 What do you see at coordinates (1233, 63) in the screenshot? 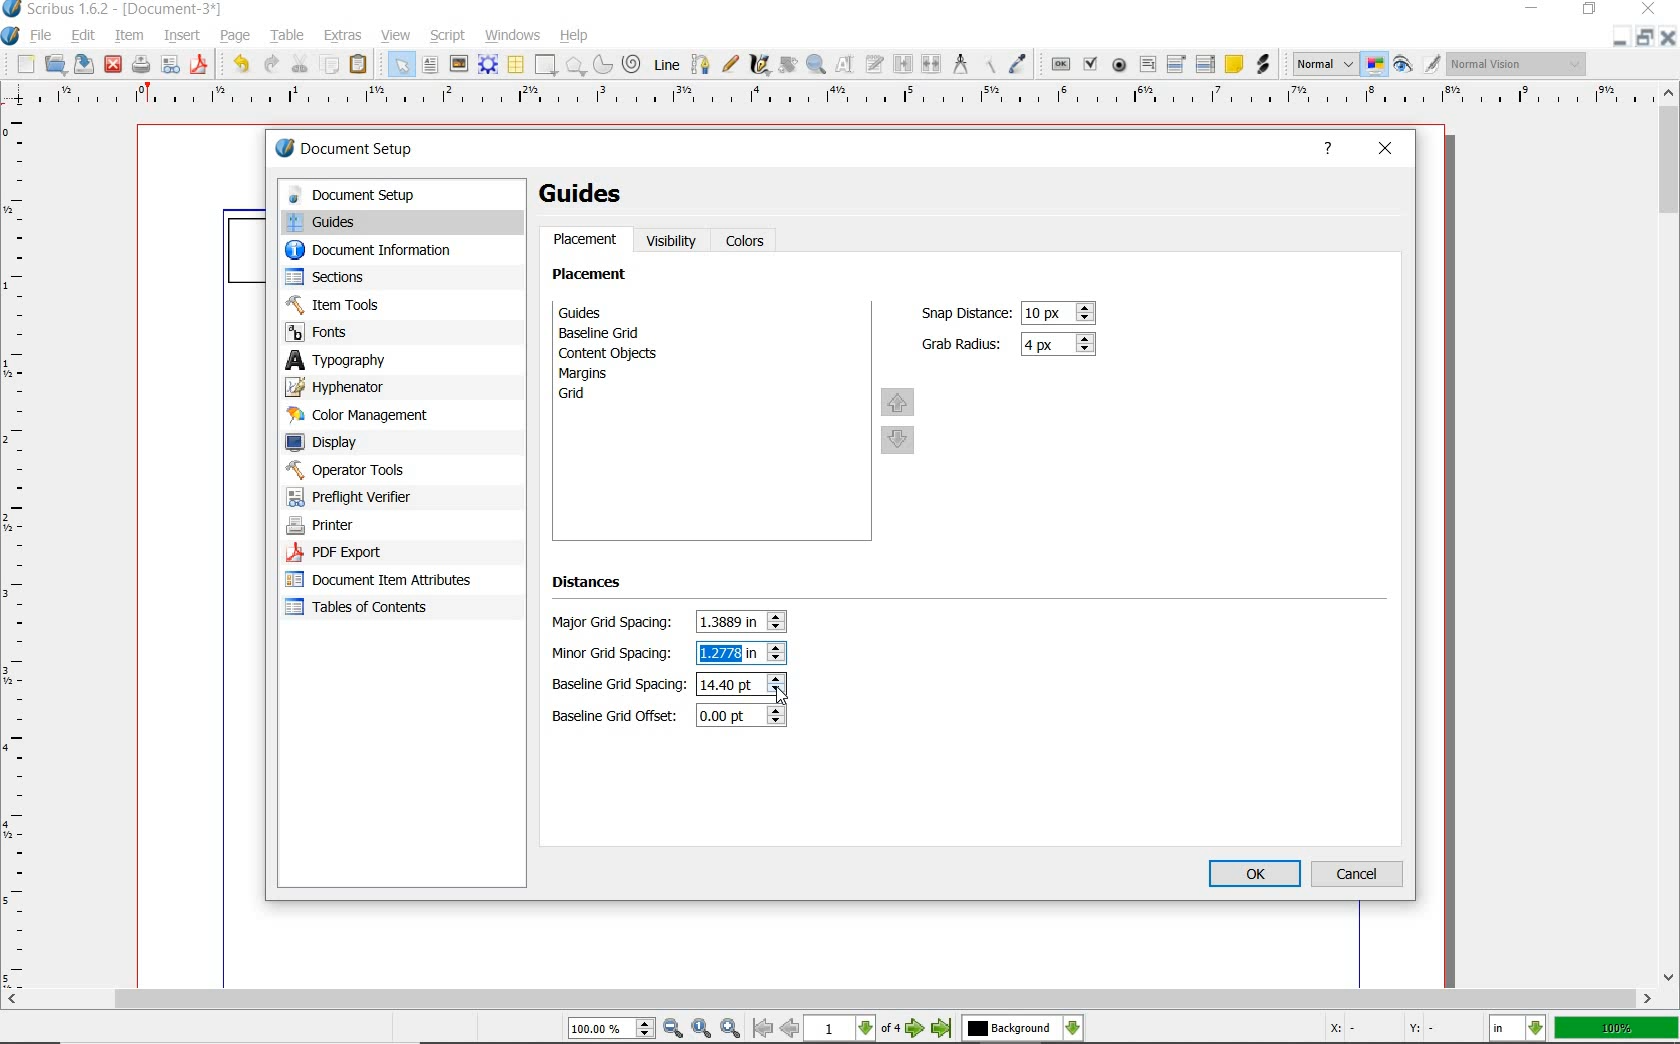
I see `text annotation` at bounding box center [1233, 63].